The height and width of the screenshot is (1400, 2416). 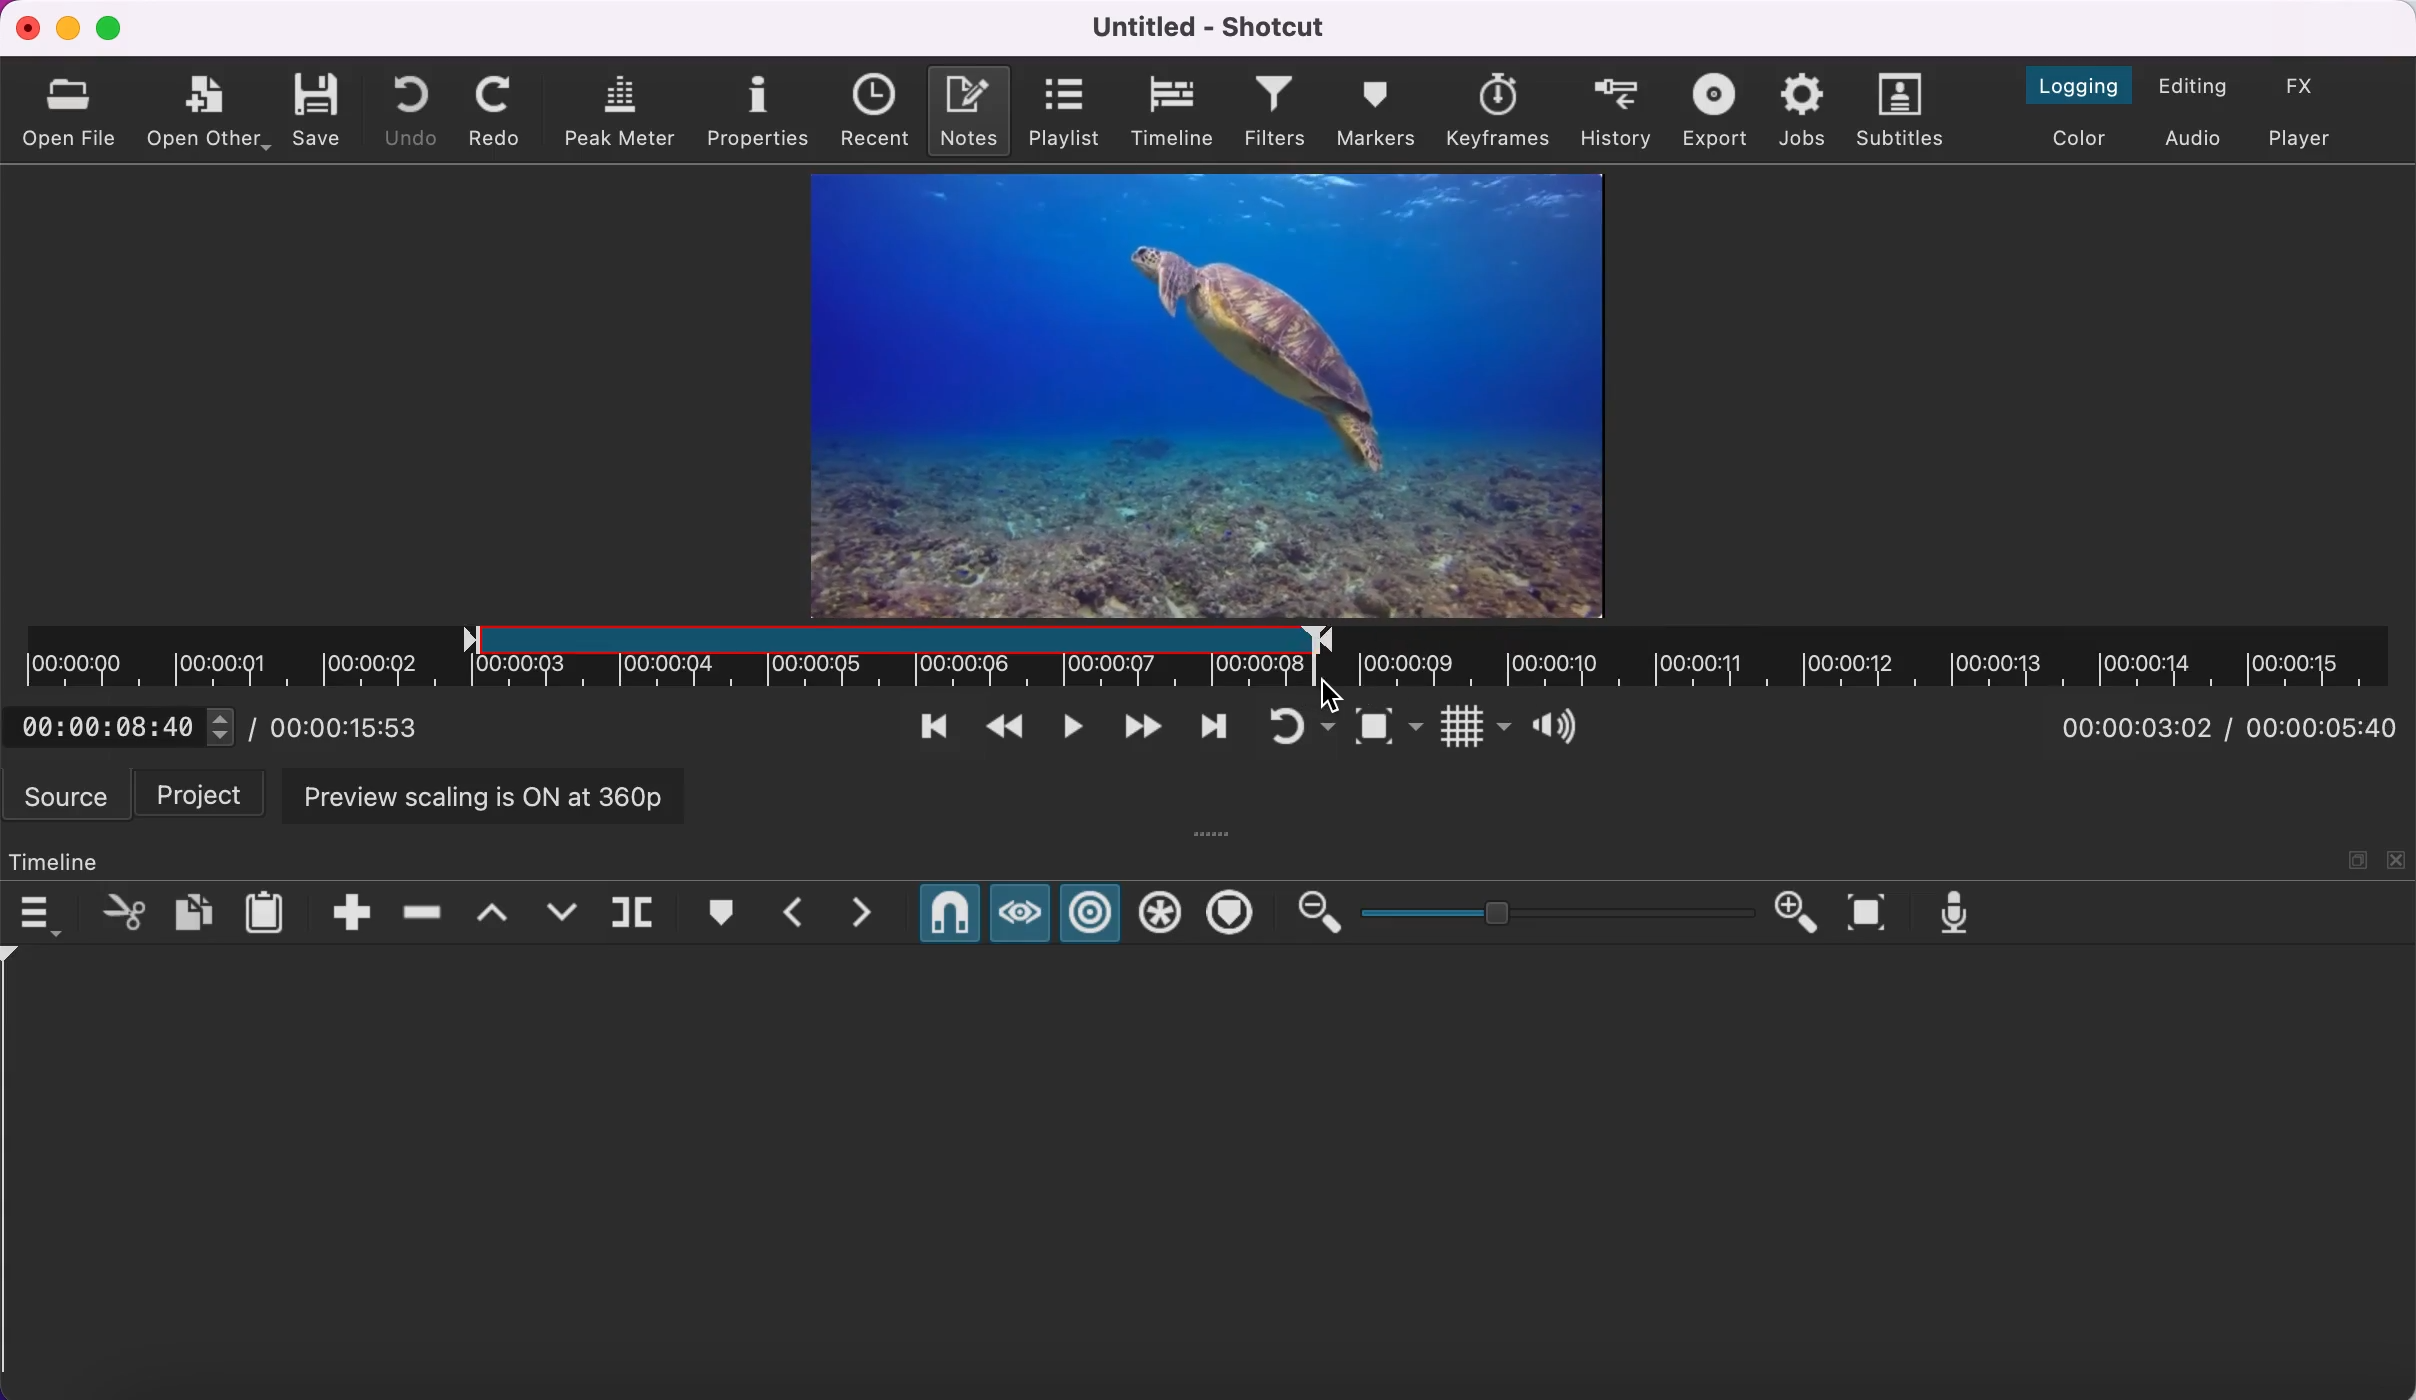 What do you see at coordinates (889, 656) in the screenshot?
I see `clipped region of timeline` at bounding box center [889, 656].